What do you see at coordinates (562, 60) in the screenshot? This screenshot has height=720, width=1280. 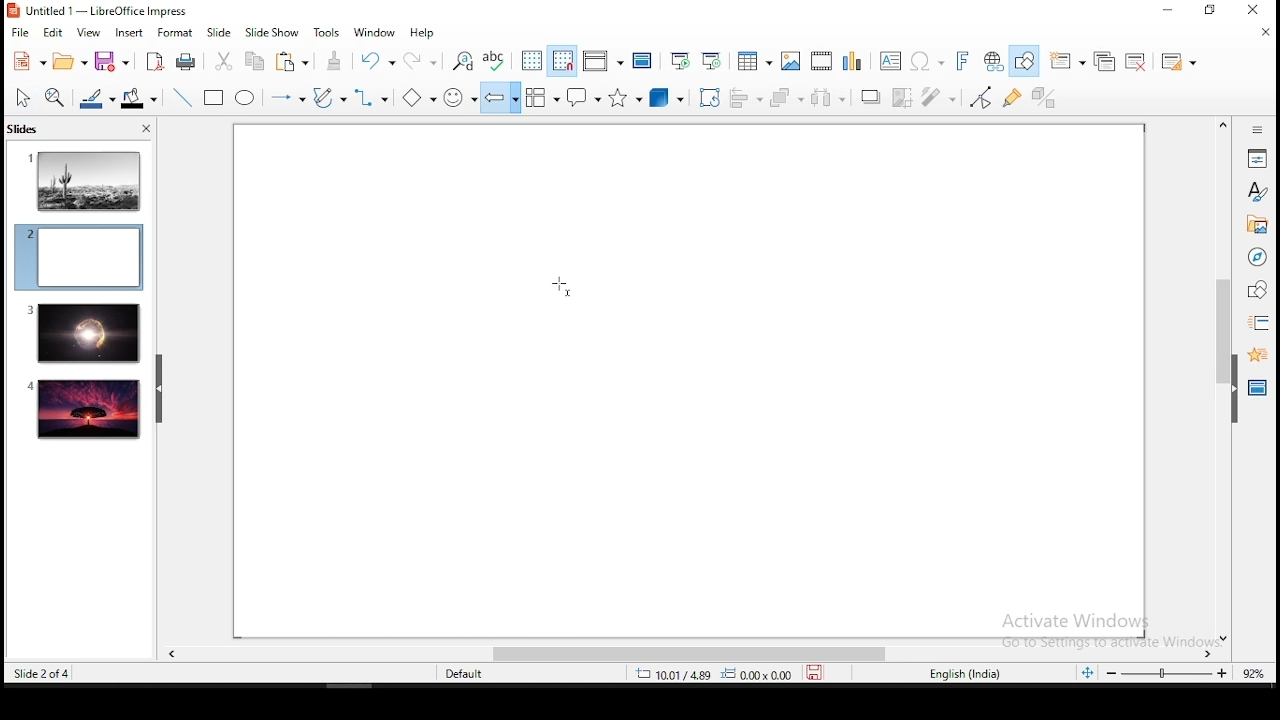 I see `snap to grid` at bounding box center [562, 60].